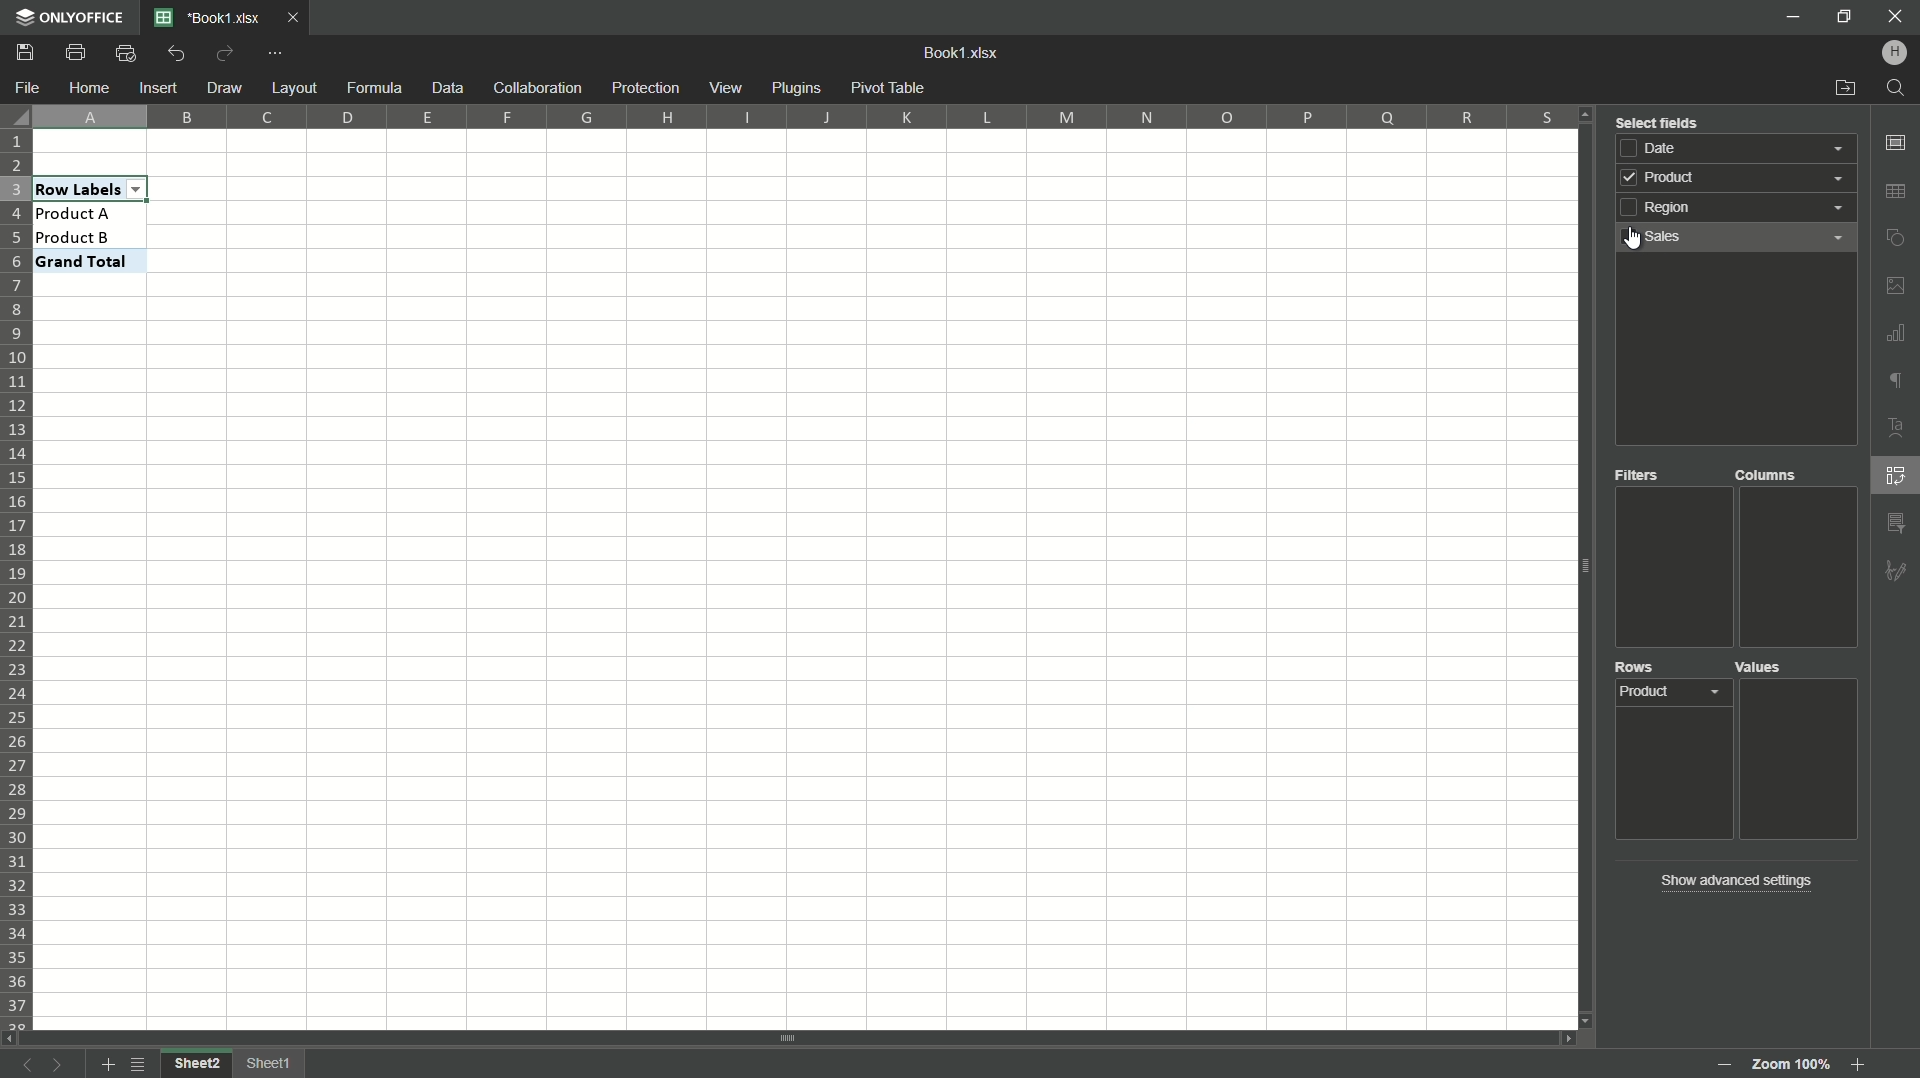 Image resolution: width=1920 pixels, height=1080 pixels. I want to click on Product, so click(1676, 695).